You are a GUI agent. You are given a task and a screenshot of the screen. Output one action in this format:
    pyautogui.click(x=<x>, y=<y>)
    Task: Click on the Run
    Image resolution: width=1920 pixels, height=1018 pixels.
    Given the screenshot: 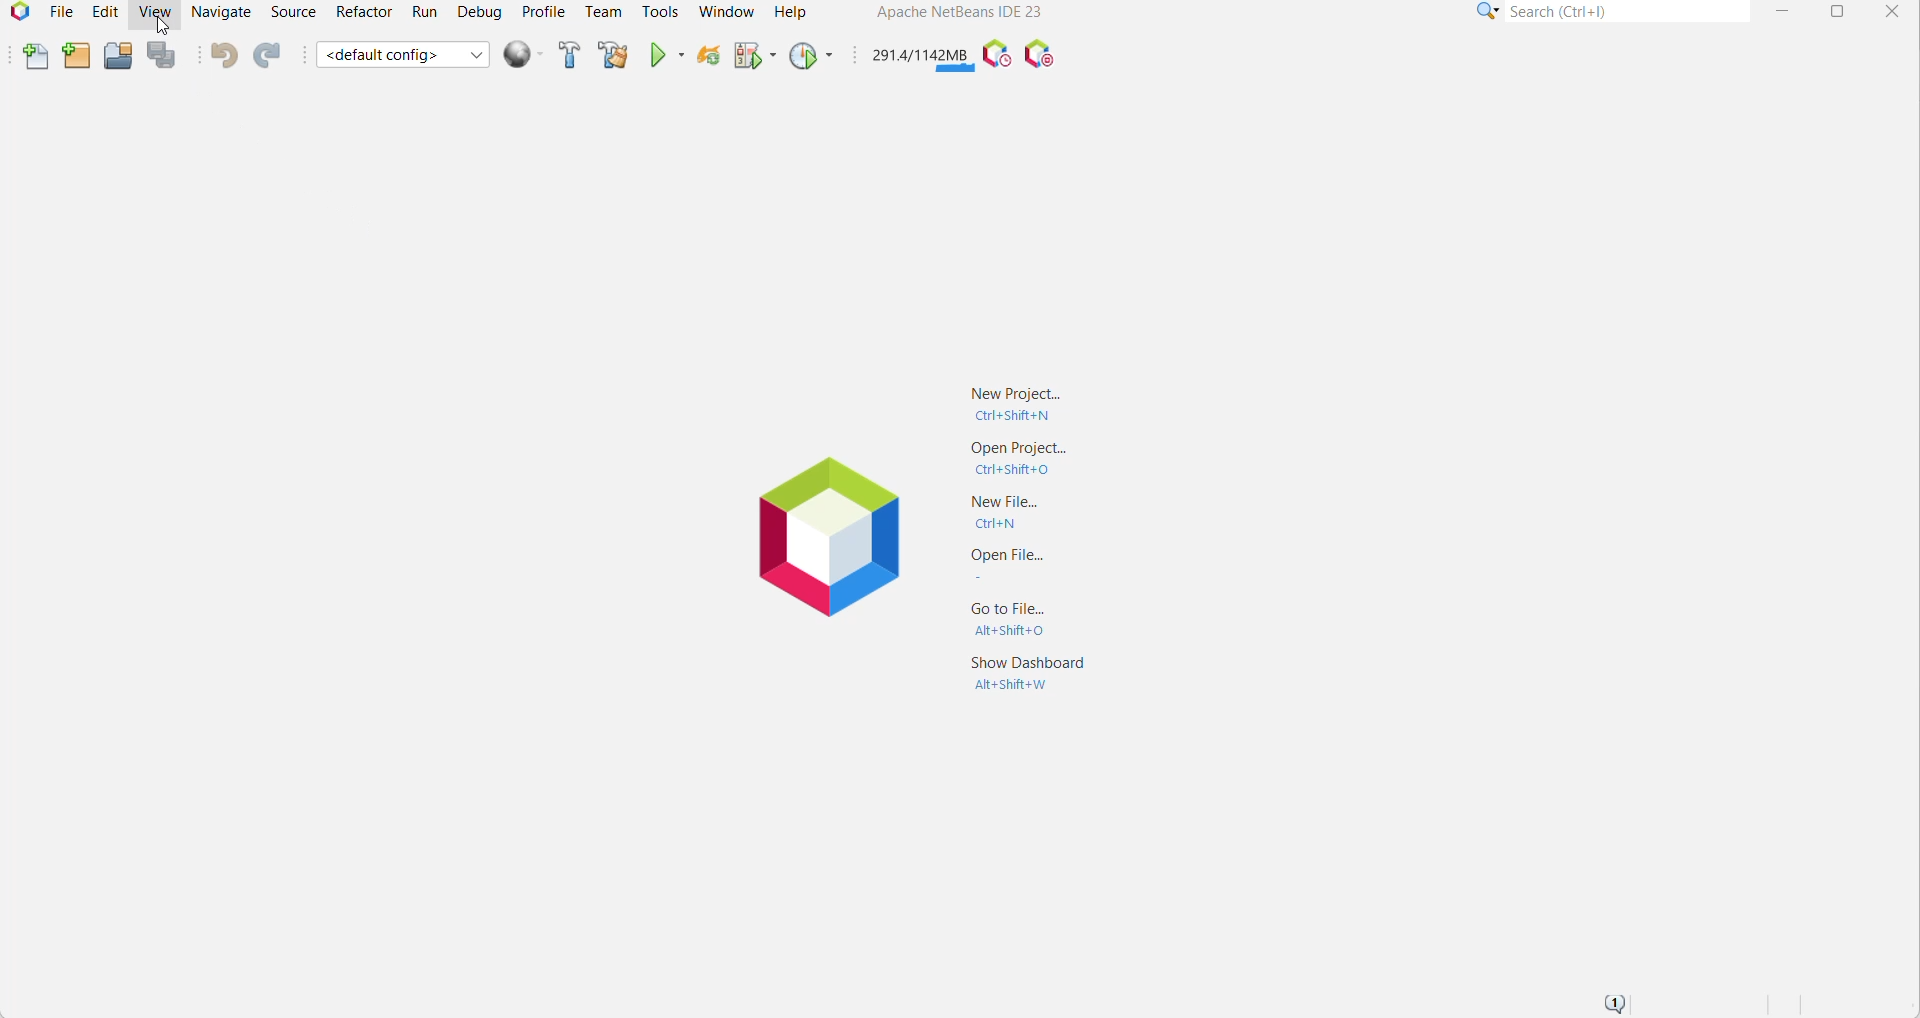 What is the action you would take?
    pyautogui.click(x=425, y=12)
    